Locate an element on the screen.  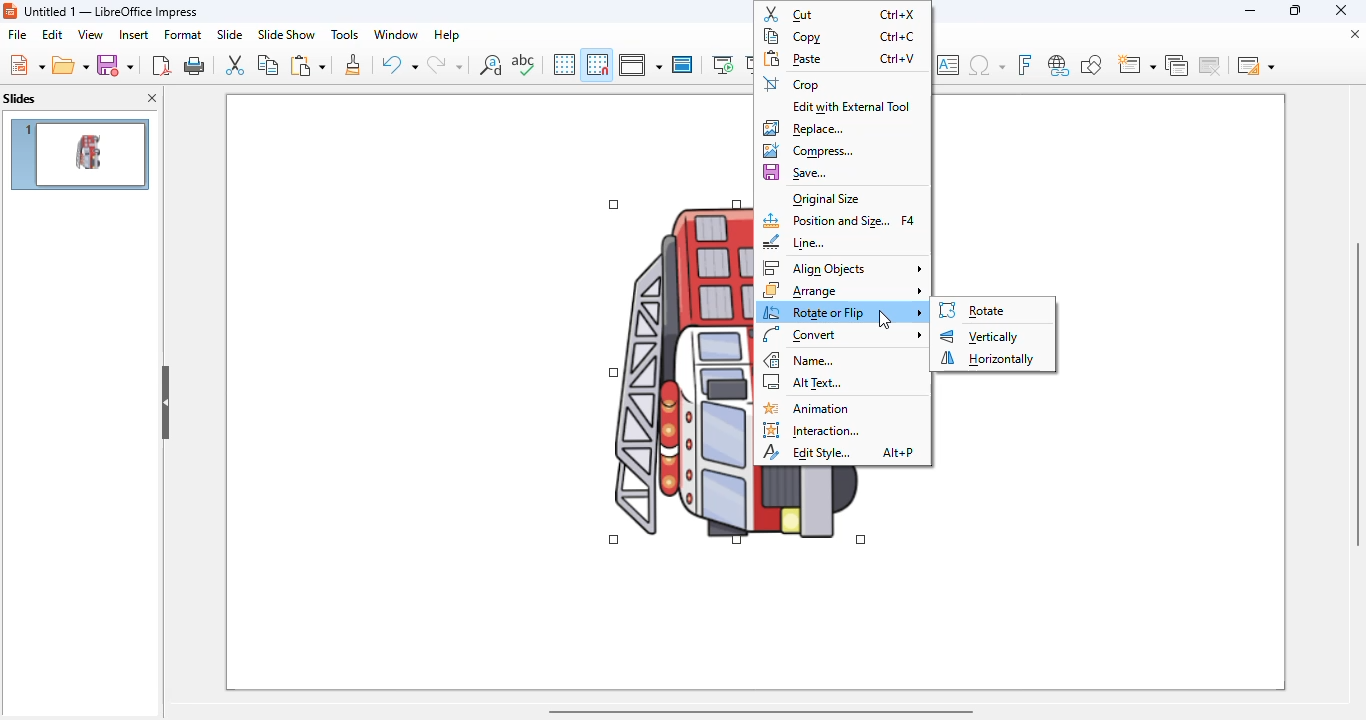
arrange is located at coordinates (844, 291).